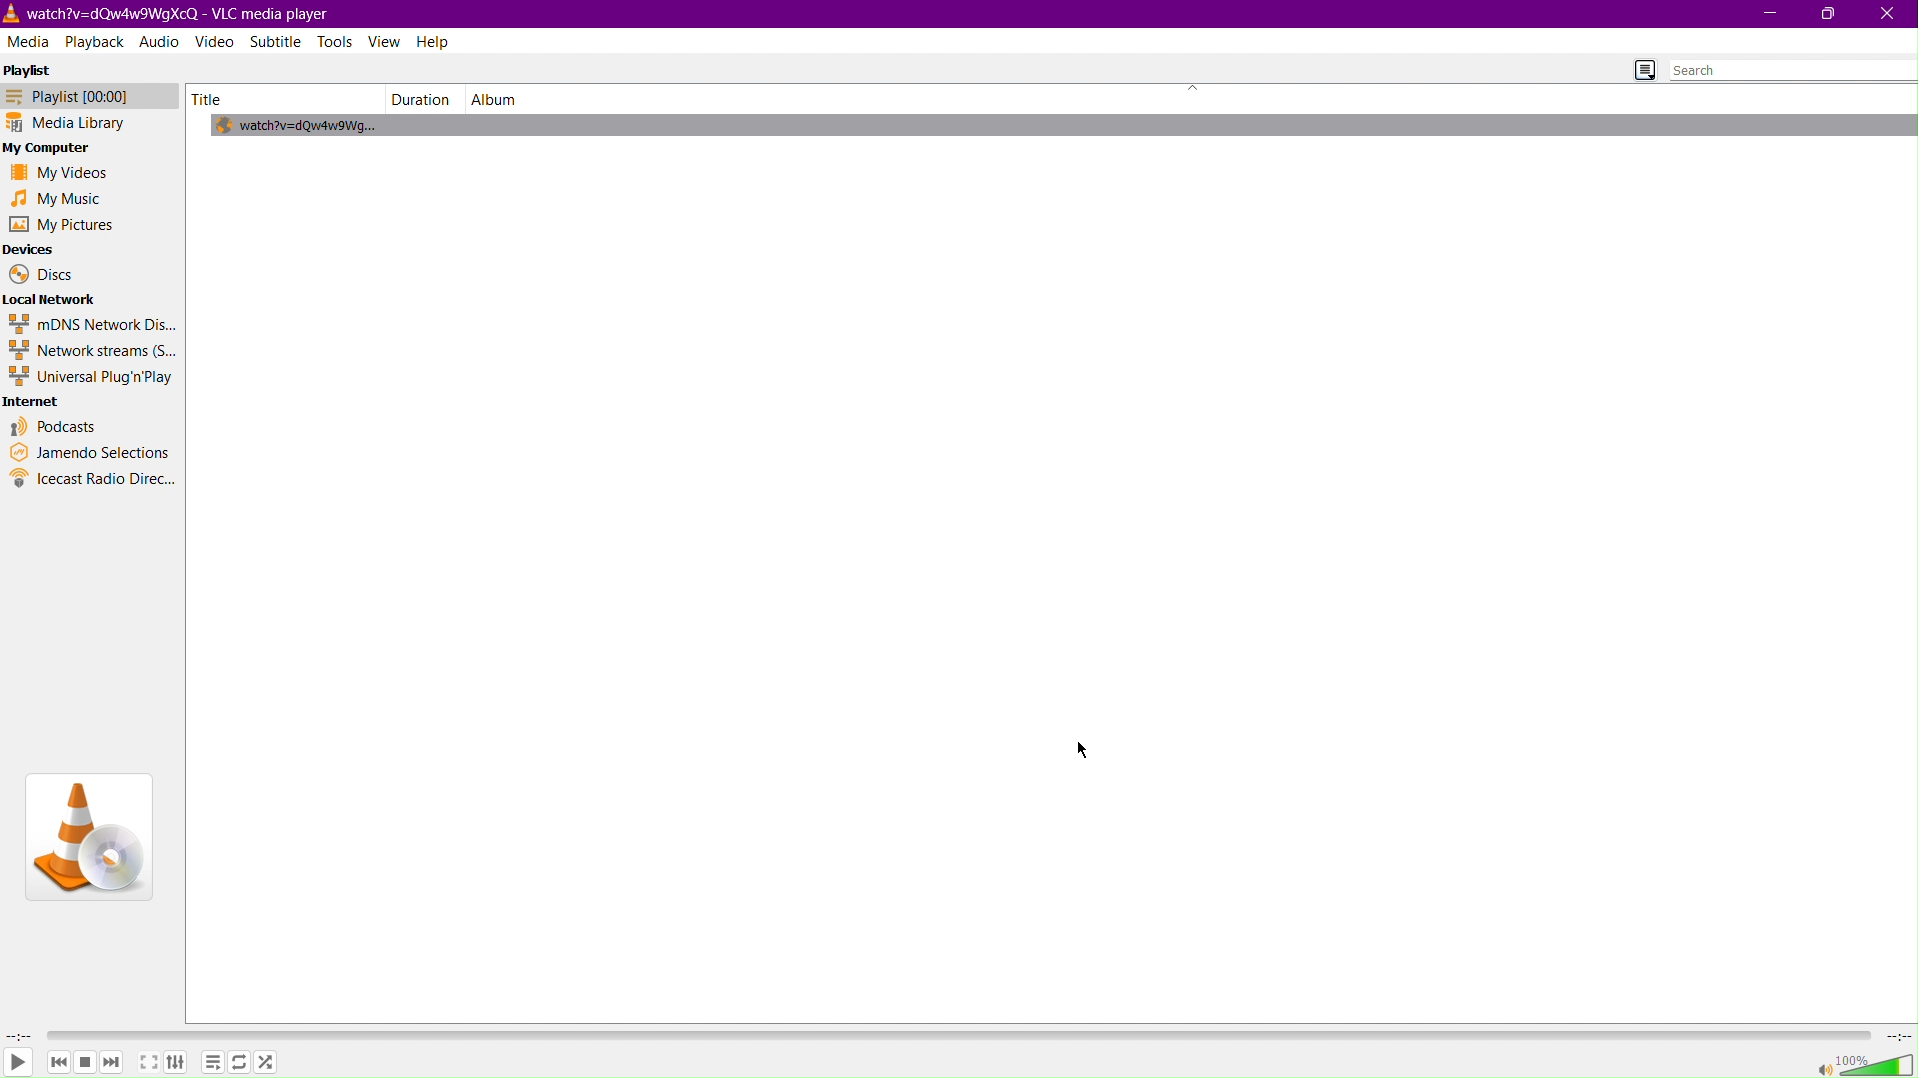 Image resolution: width=1918 pixels, height=1078 pixels. What do you see at coordinates (432, 42) in the screenshot?
I see `Help` at bounding box center [432, 42].